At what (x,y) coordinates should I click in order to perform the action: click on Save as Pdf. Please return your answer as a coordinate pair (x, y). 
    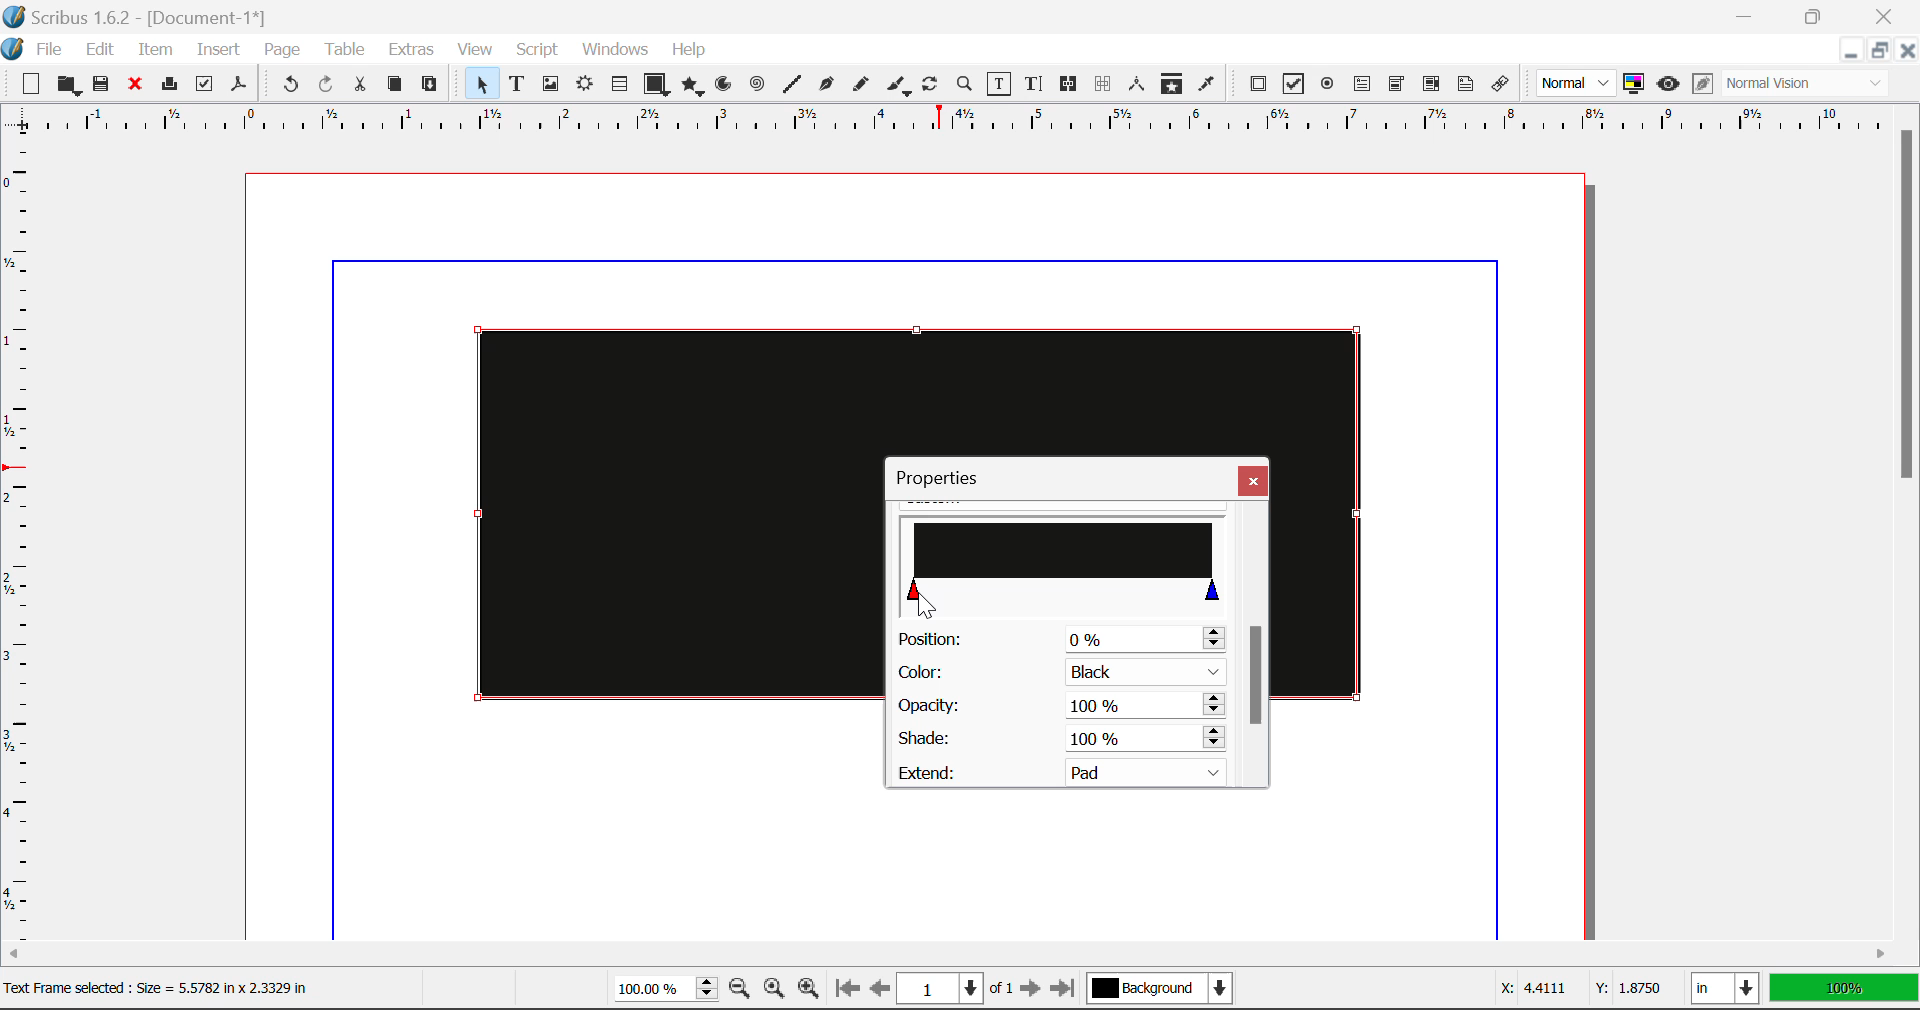
    Looking at the image, I should click on (239, 87).